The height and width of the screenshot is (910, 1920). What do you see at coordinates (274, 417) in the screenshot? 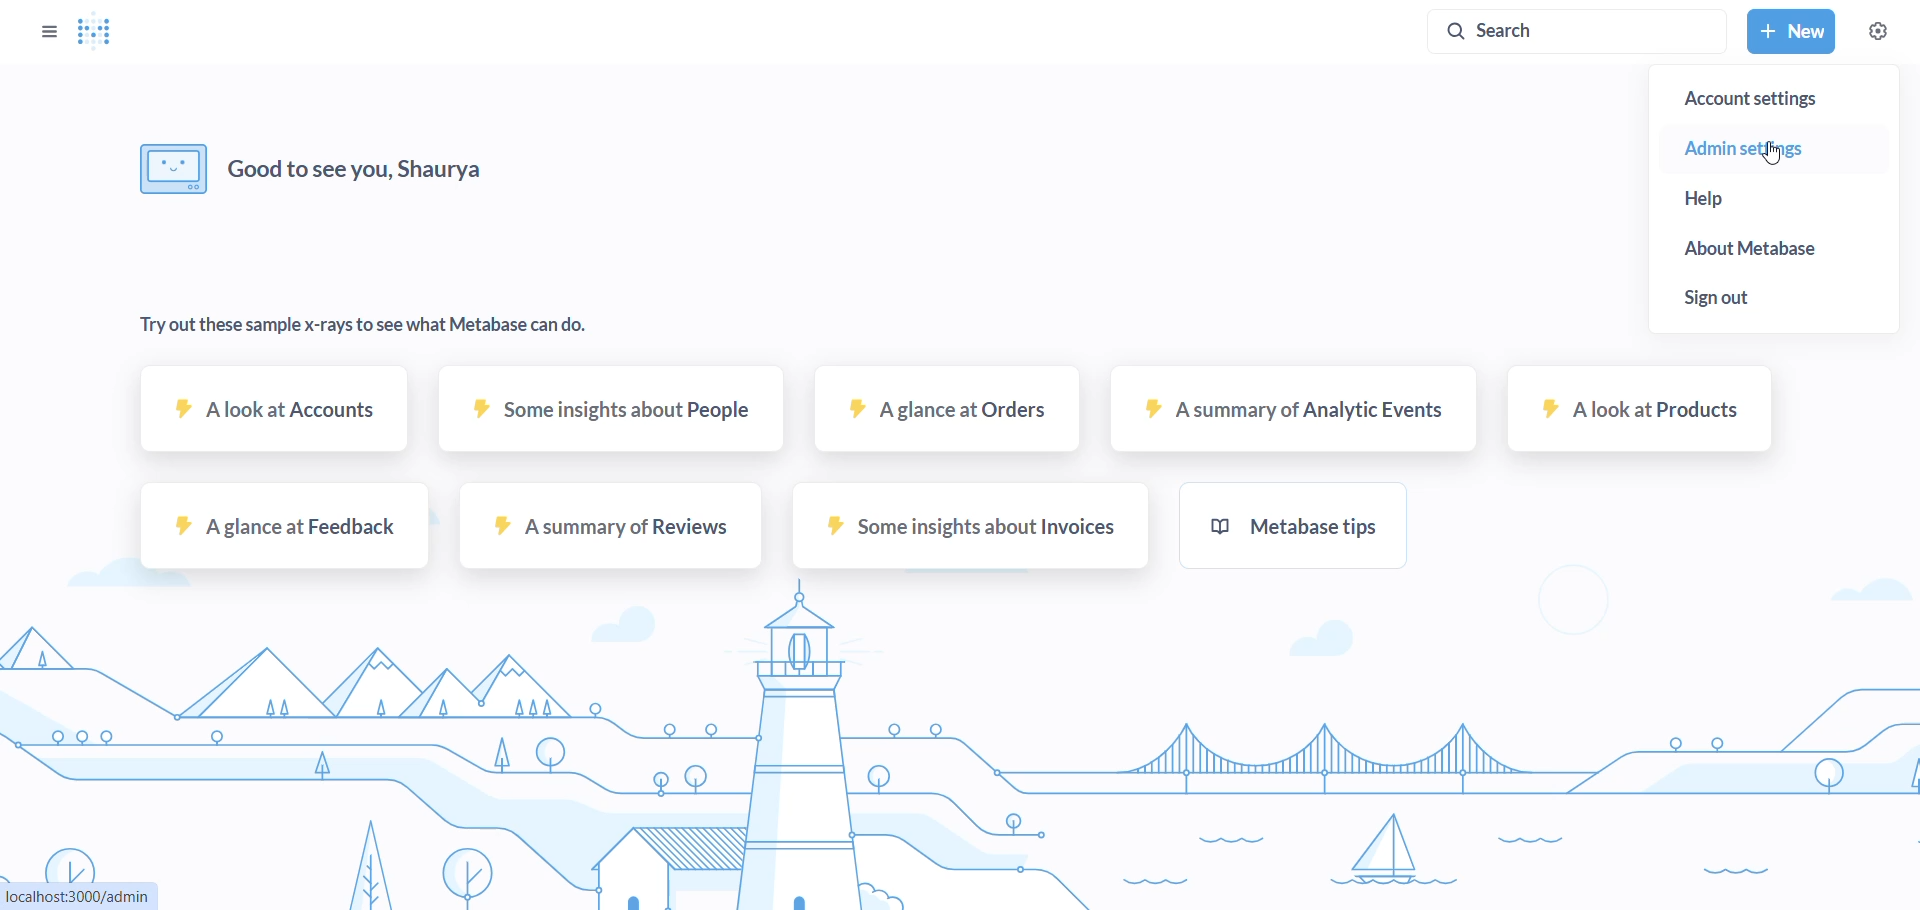
I see `A Look at accounts` at bounding box center [274, 417].